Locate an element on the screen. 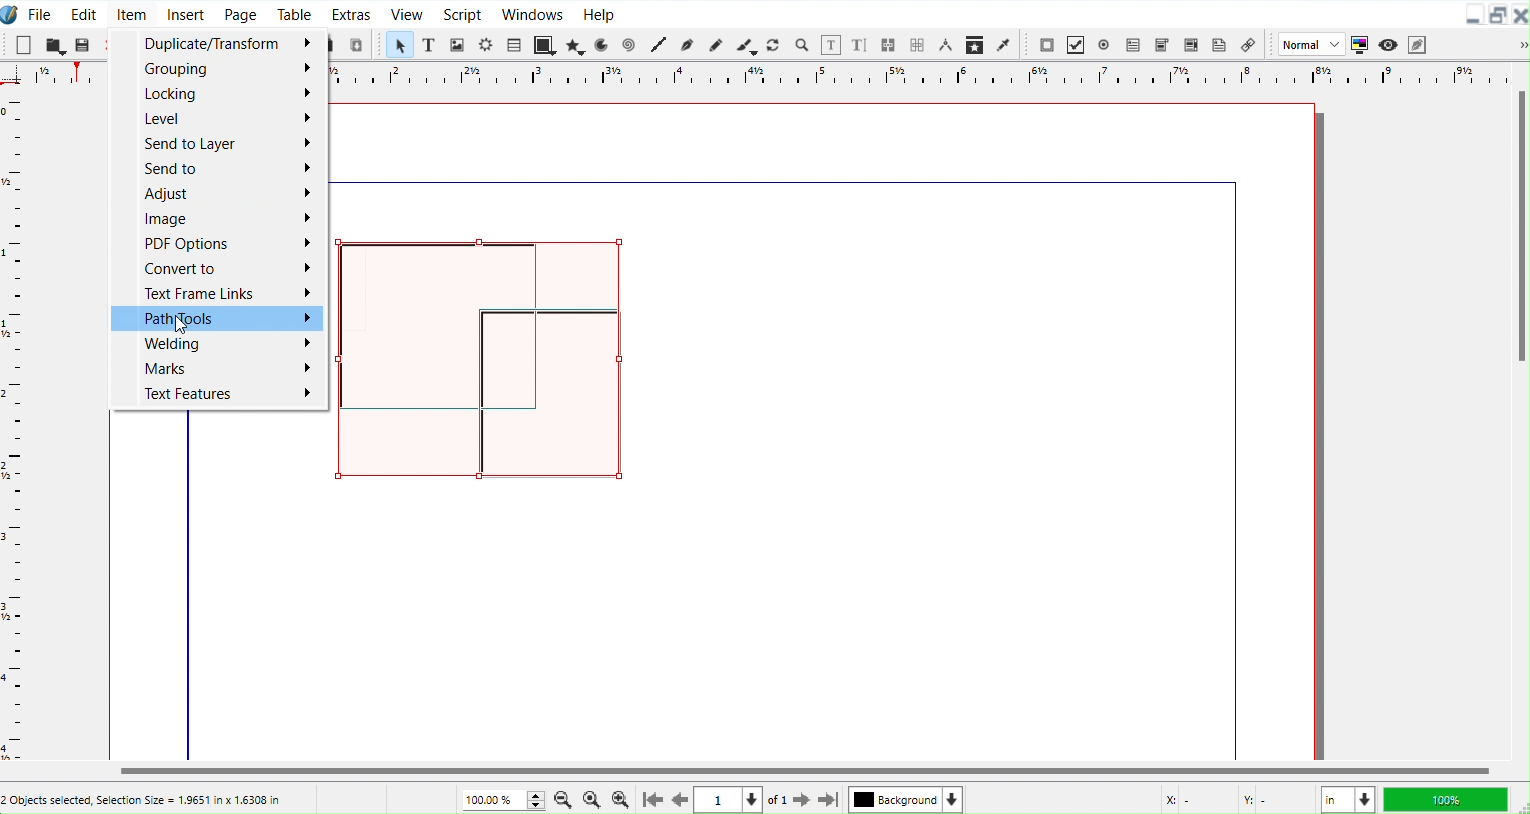 This screenshot has width=1530, height=814. Zoom to 100% is located at coordinates (592, 799).